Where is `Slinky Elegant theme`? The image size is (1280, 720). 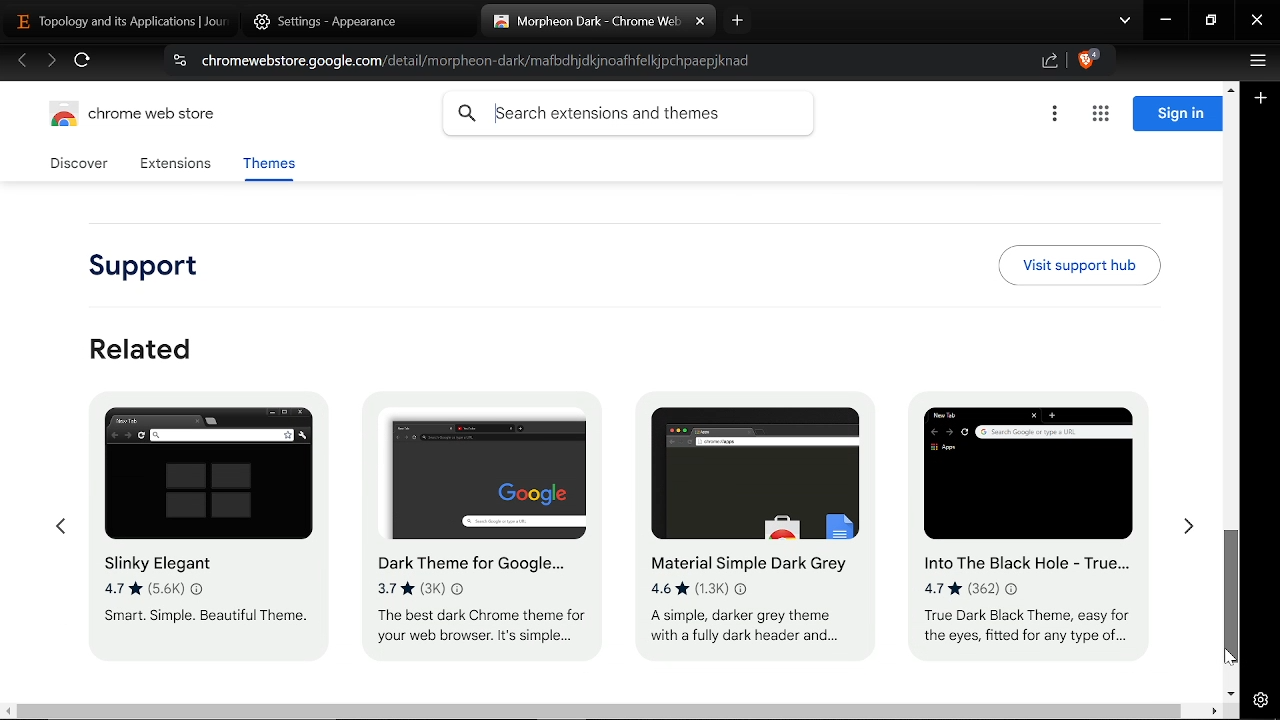
Slinky Elegant theme is located at coordinates (202, 539).